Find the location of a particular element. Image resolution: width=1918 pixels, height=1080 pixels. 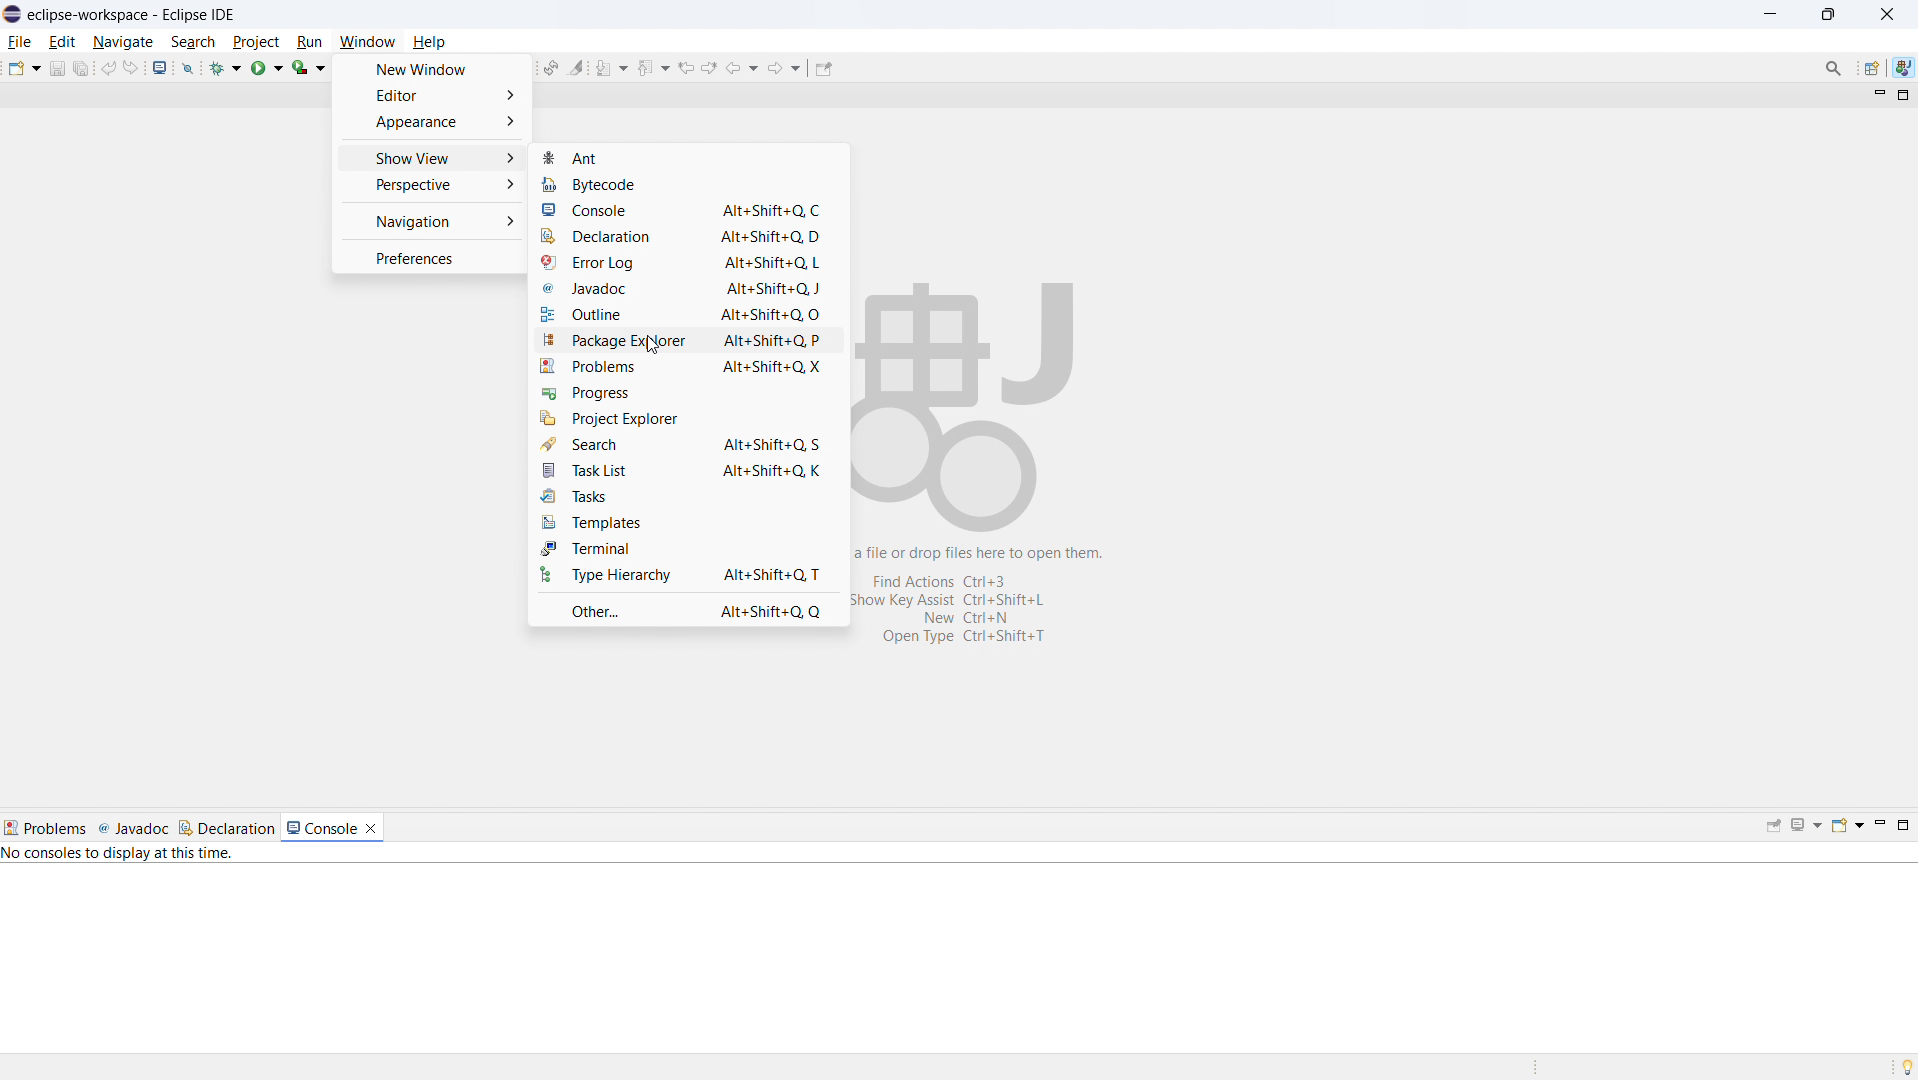

undo is located at coordinates (108, 68).